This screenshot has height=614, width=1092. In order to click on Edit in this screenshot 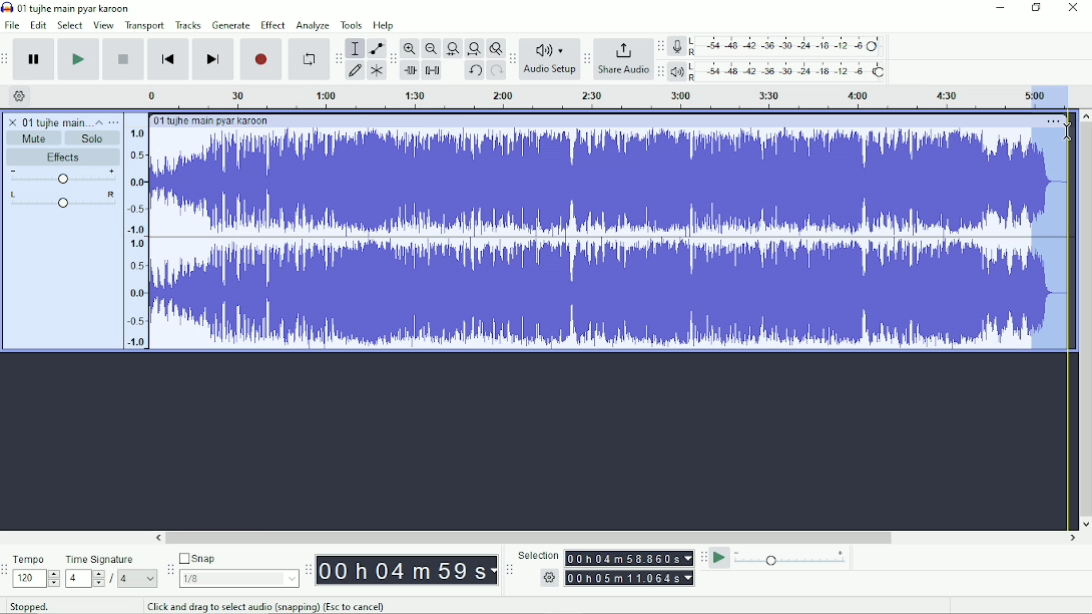, I will do `click(39, 26)`.